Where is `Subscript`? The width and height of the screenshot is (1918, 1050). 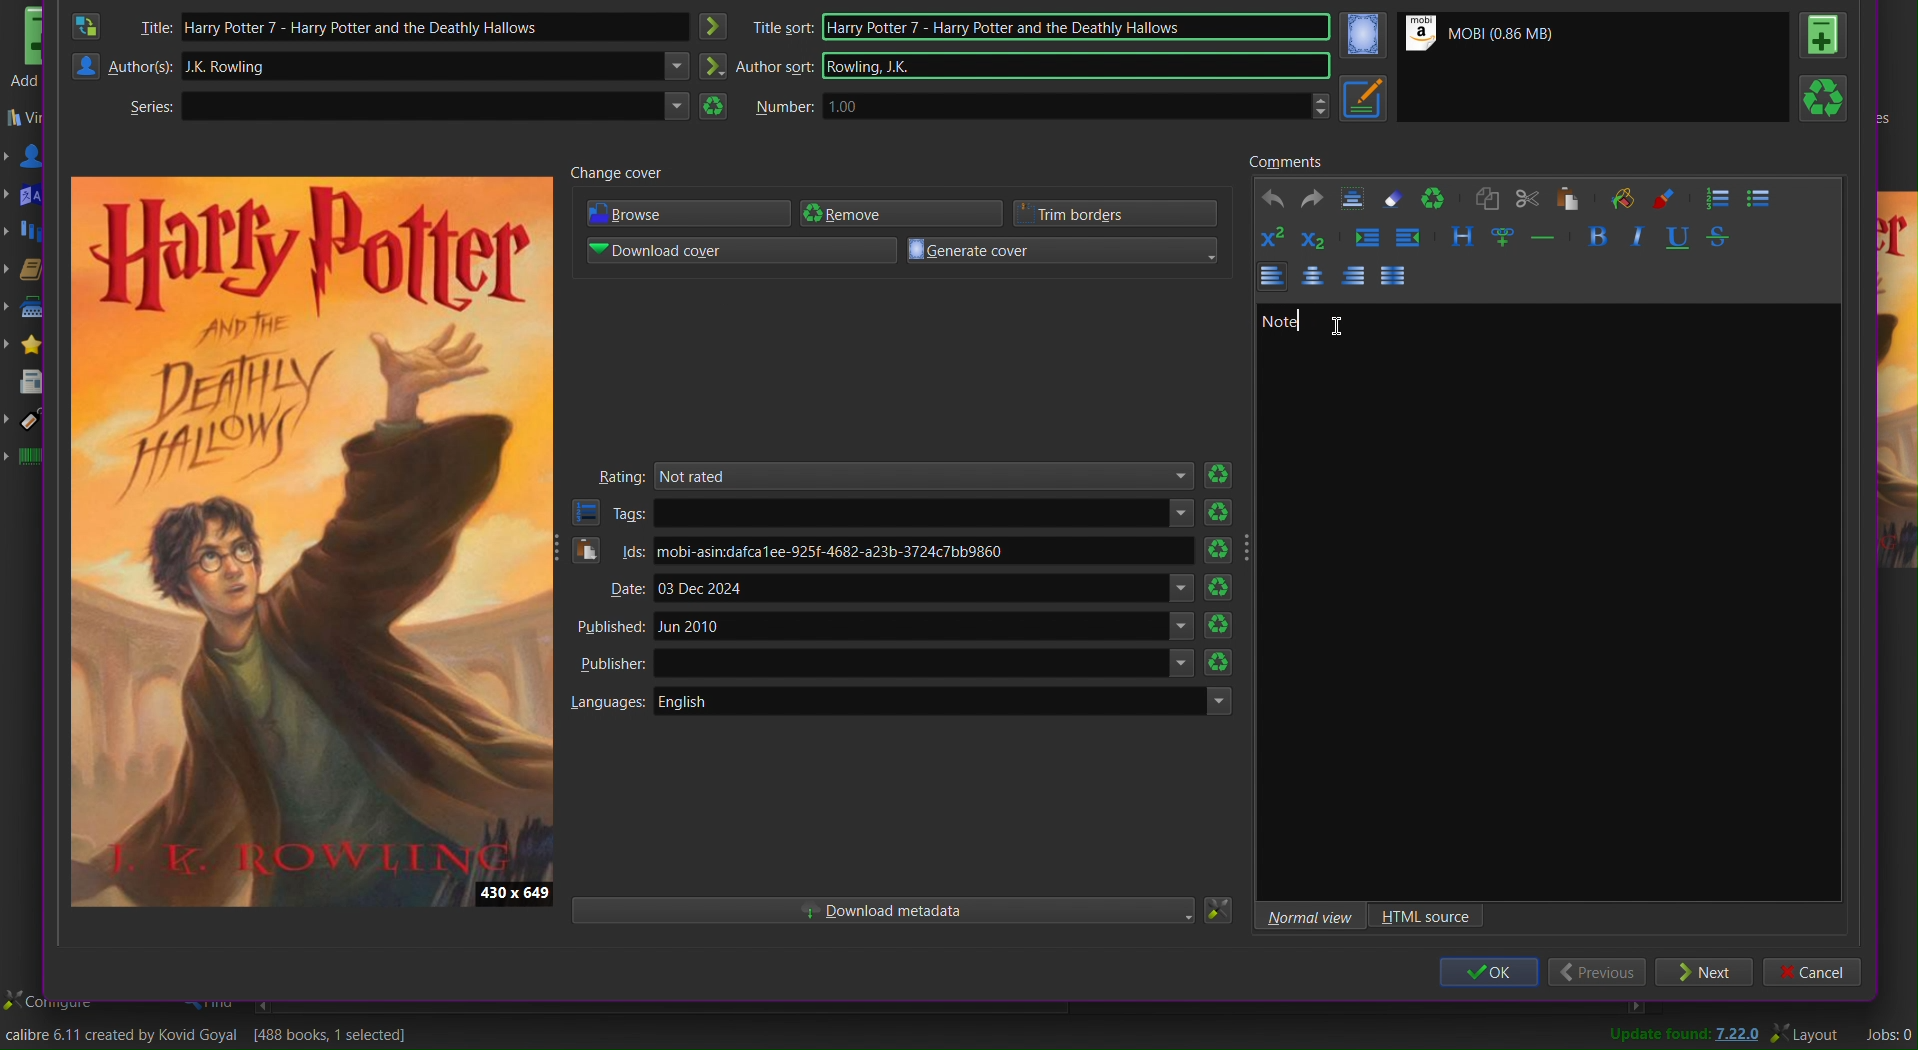
Subscript is located at coordinates (1315, 238).